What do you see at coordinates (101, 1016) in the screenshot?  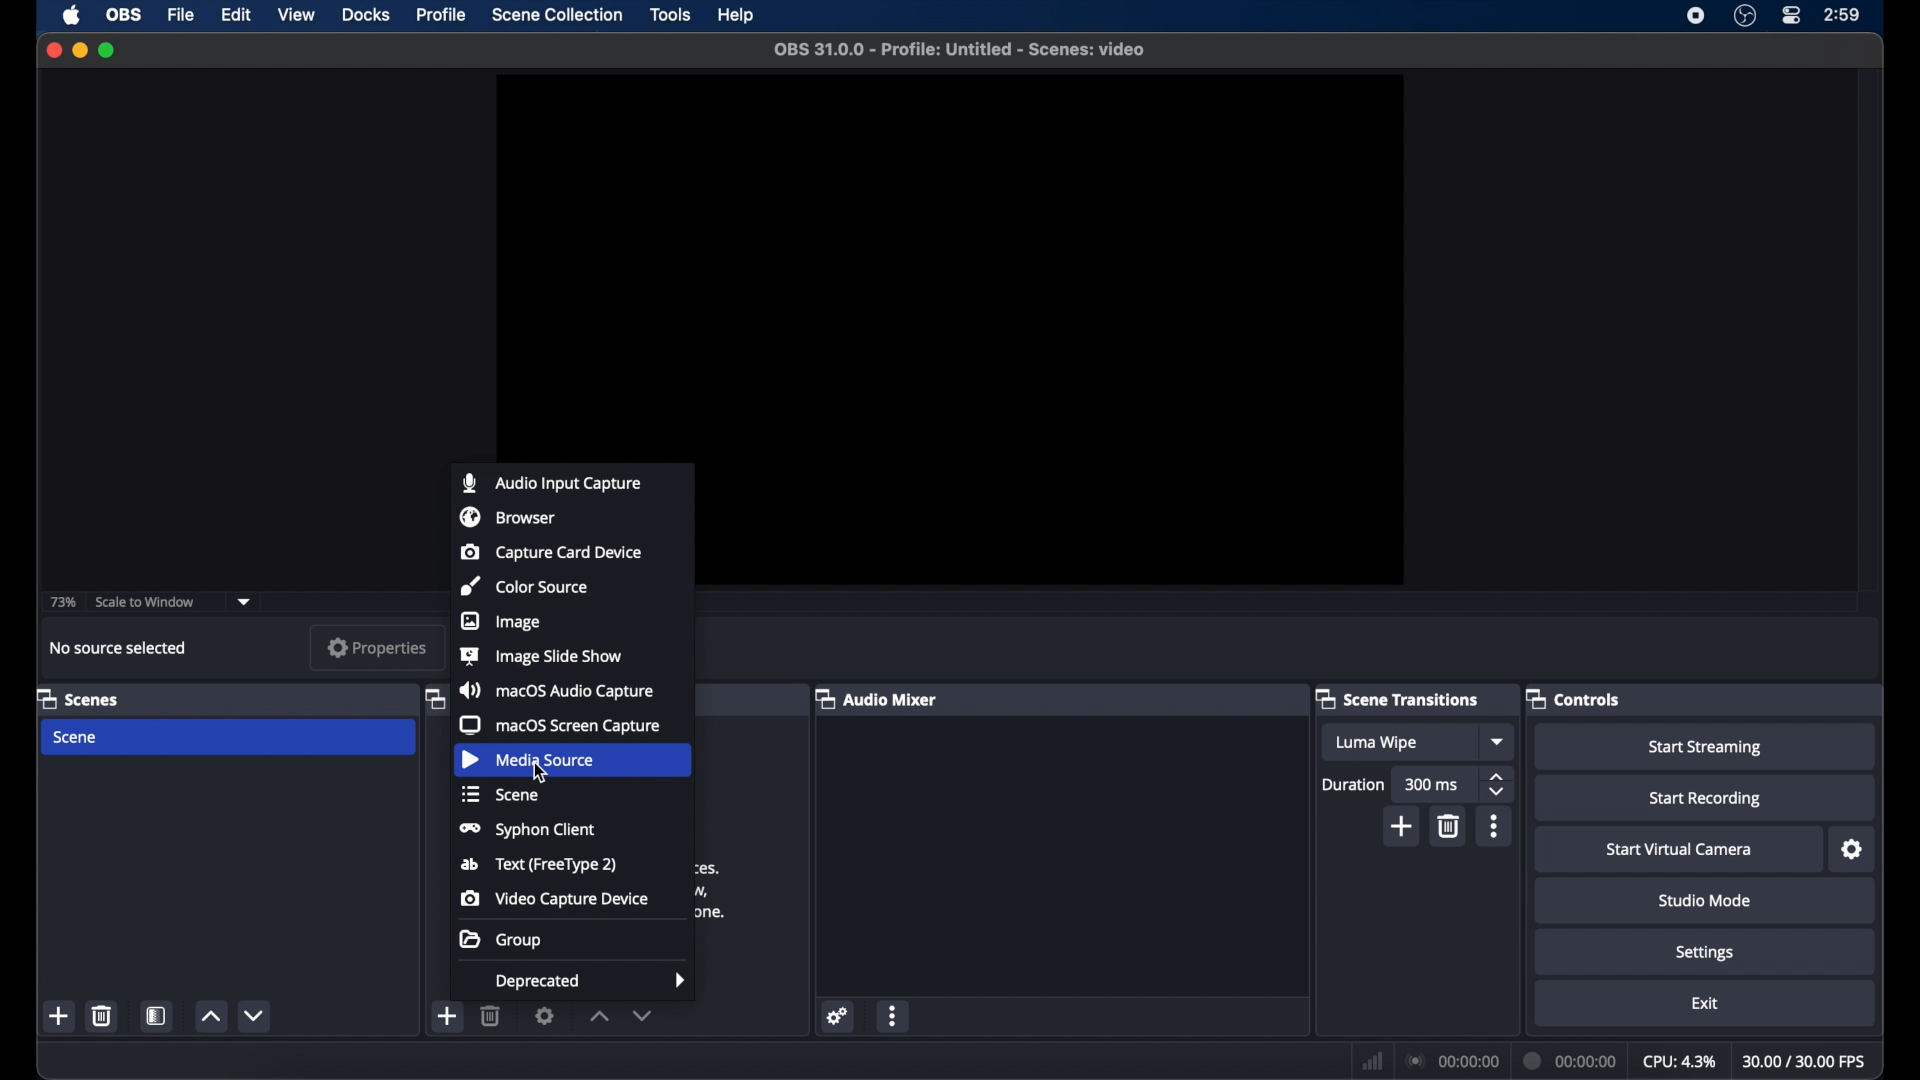 I see `delete` at bounding box center [101, 1016].